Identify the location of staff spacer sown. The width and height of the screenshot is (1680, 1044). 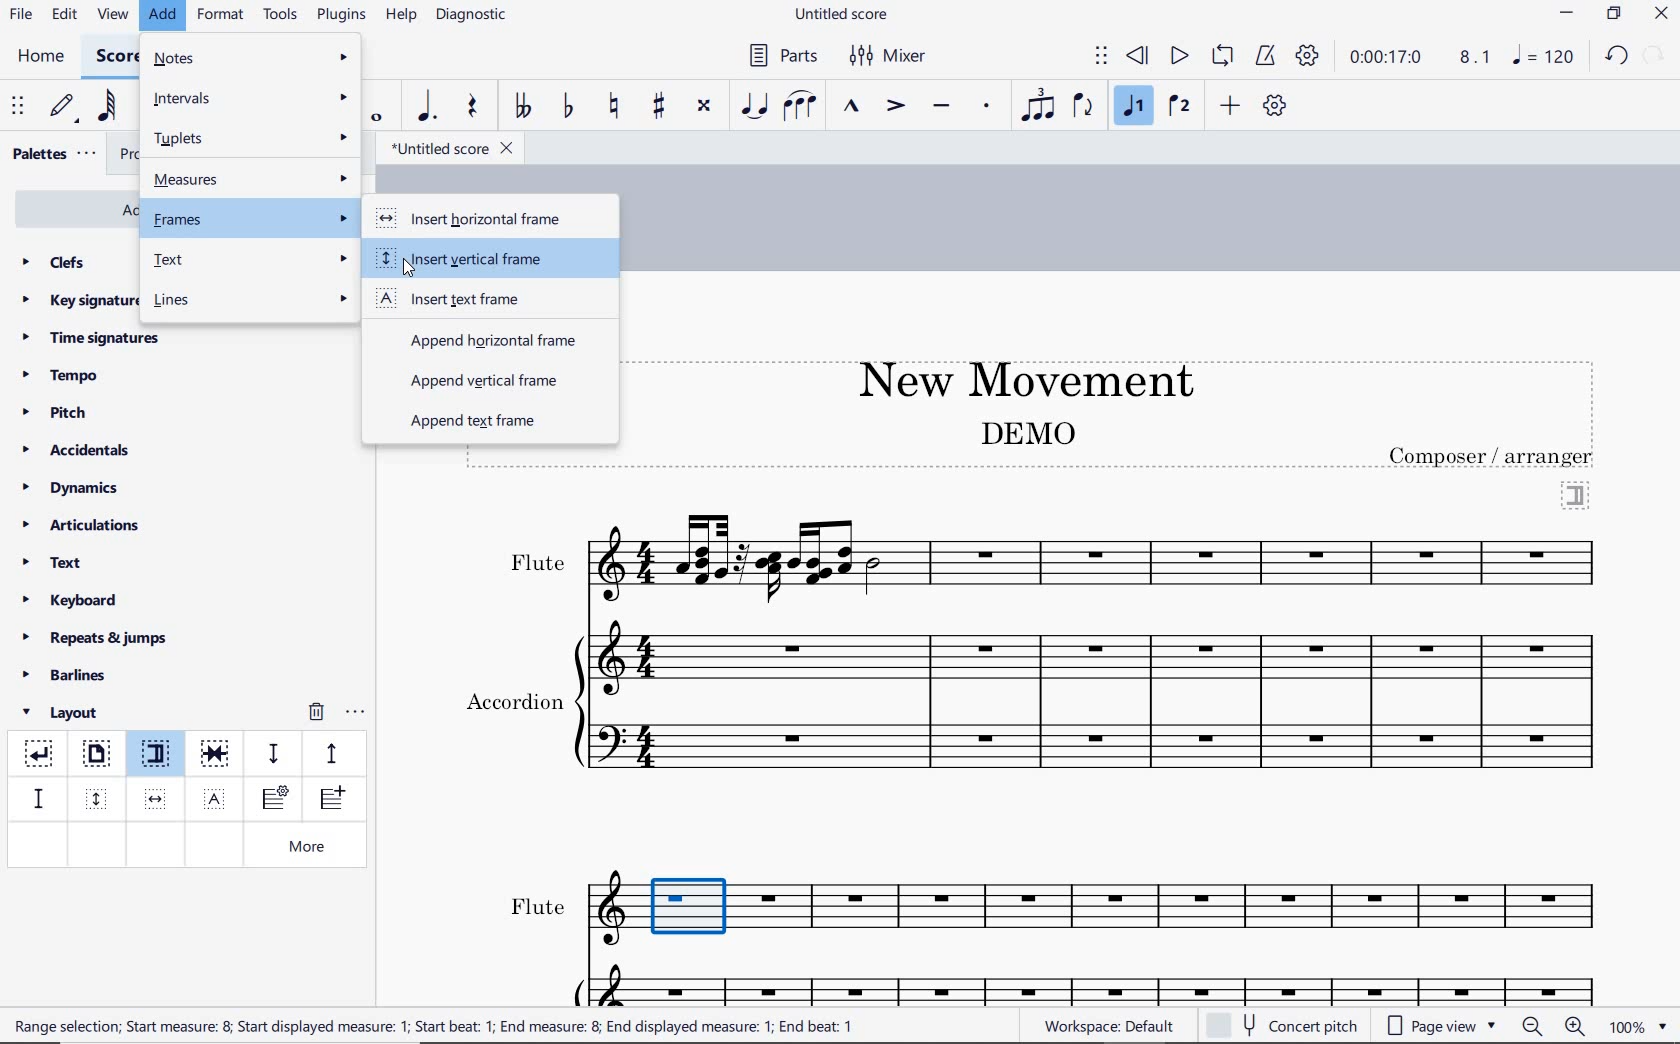
(273, 754).